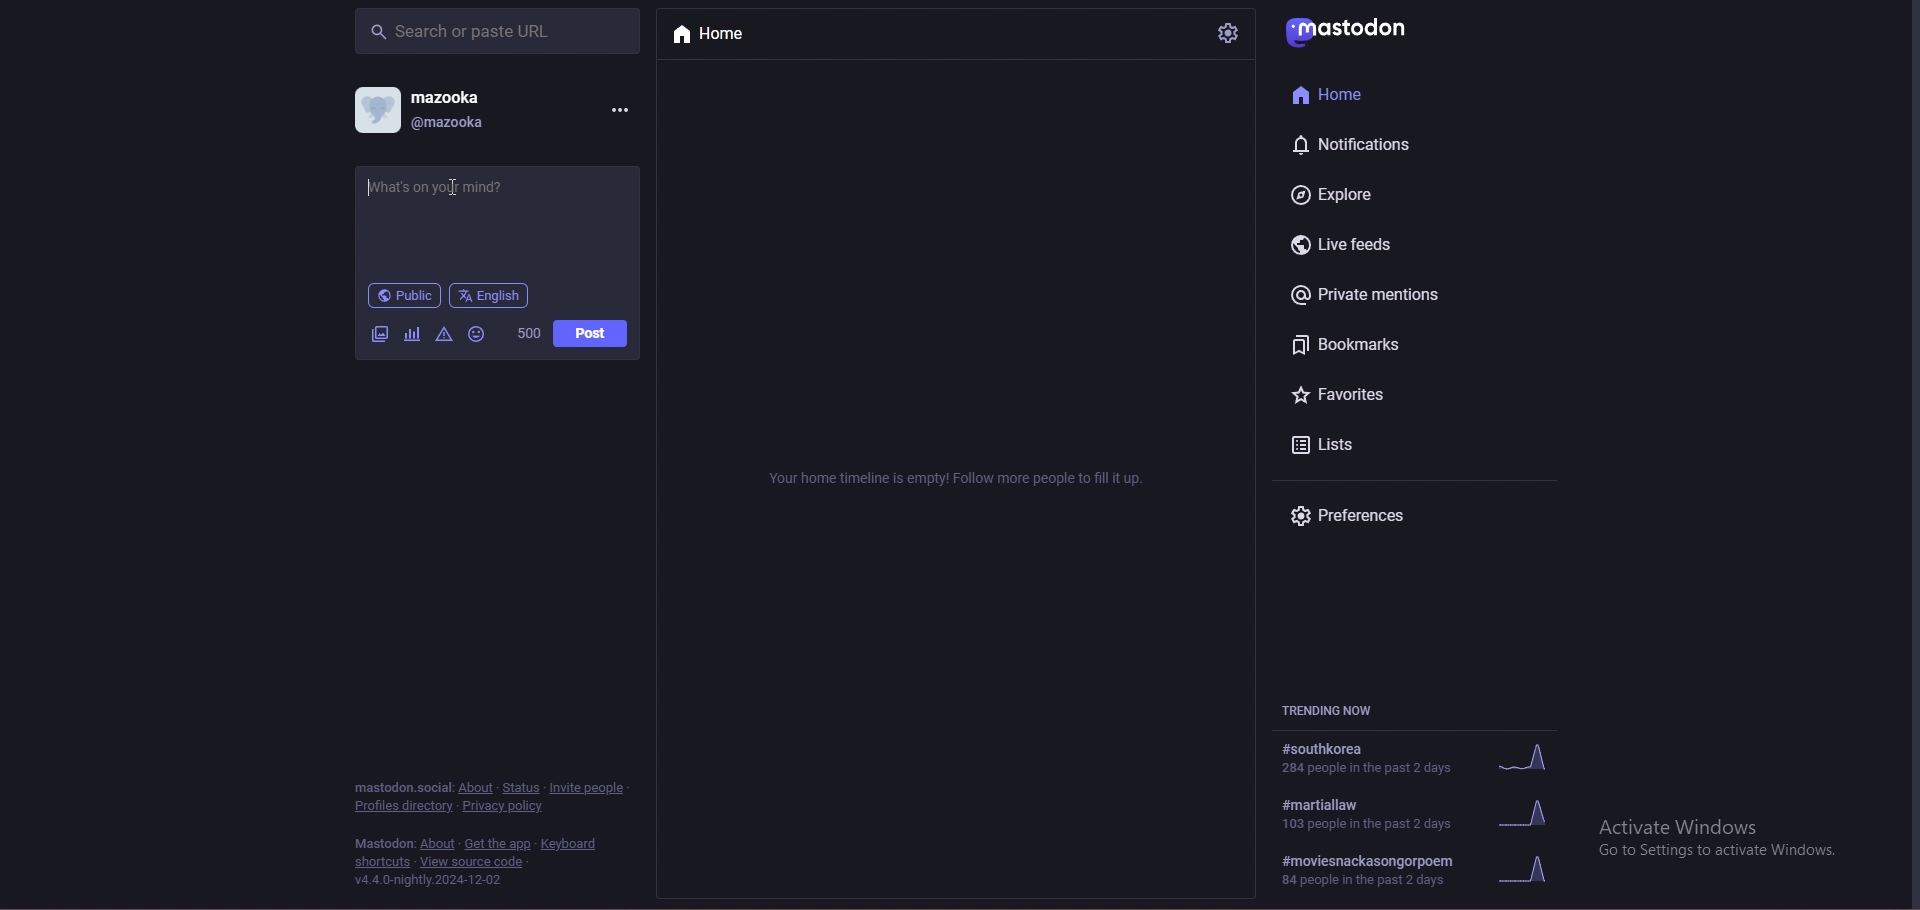 This screenshot has width=1920, height=910. Describe the element at coordinates (491, 295) in the screenshot. I see `language` at that location.